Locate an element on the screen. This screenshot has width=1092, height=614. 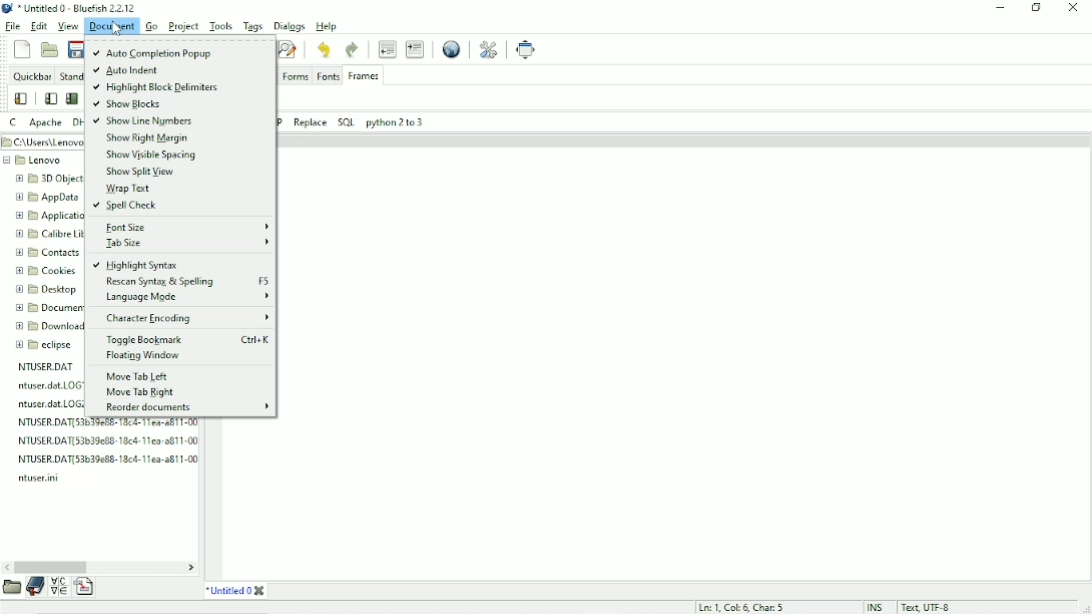
Edit preferences is located at coordinates (489, 47).